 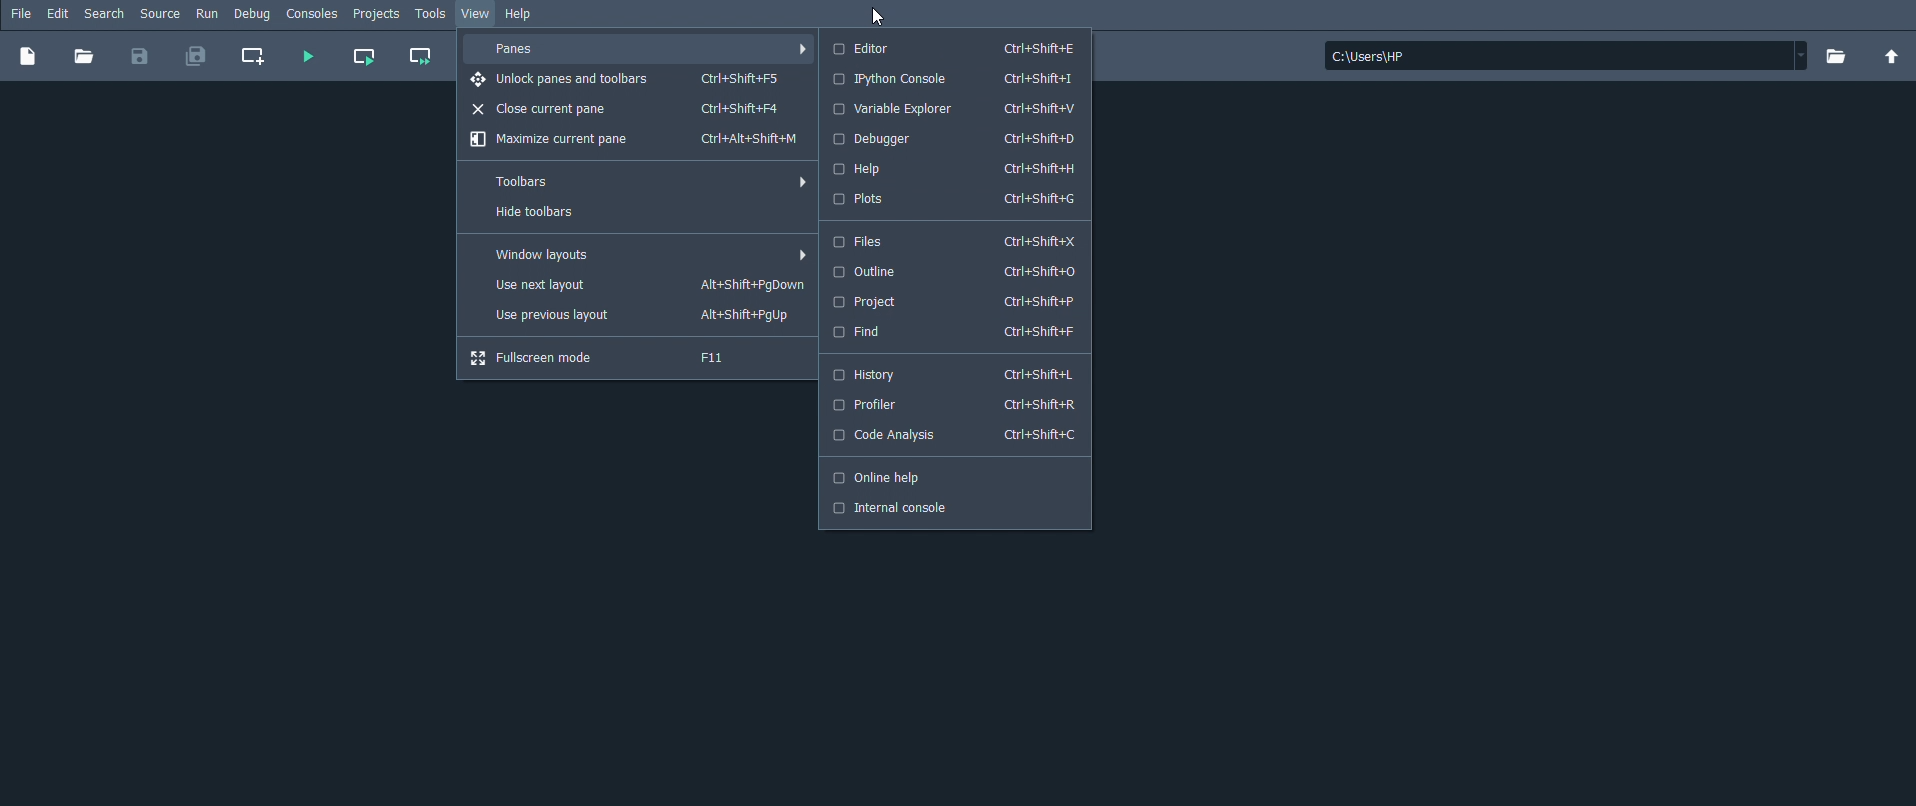 What do you see at coordinates (364, 58) in the screenshot?
I see `Run current cell` at bounding box center [364, 58].